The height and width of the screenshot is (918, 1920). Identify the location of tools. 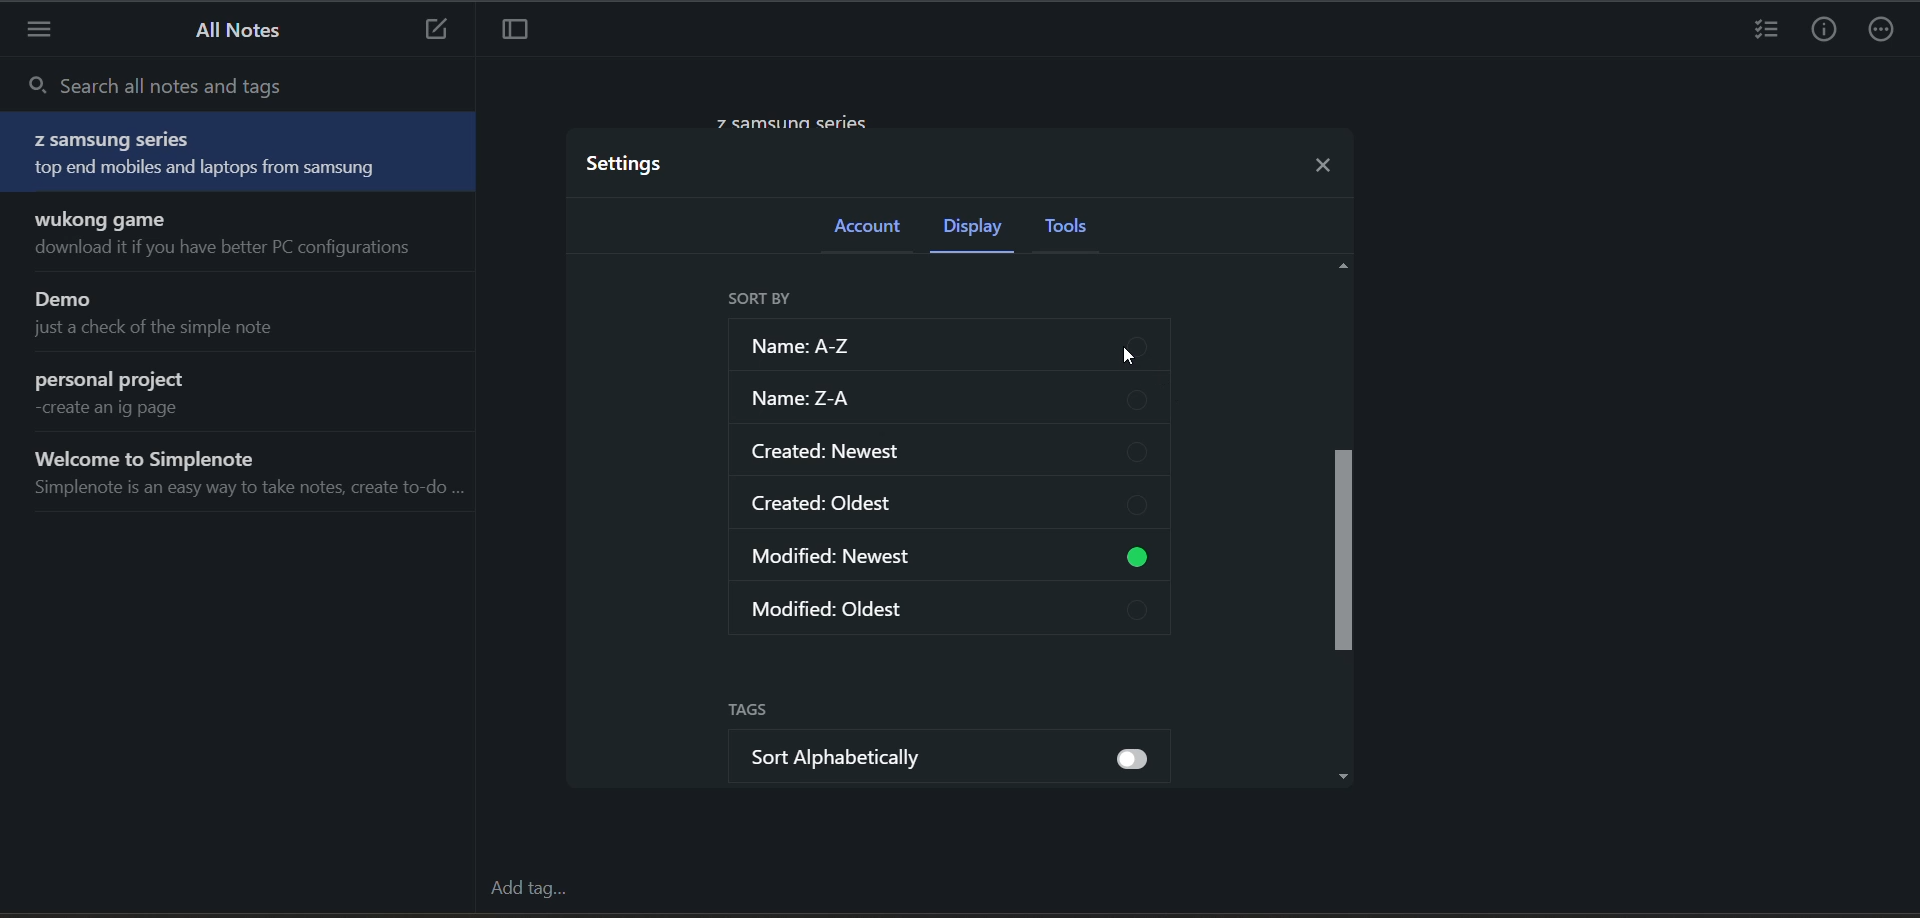
(1081, 228).